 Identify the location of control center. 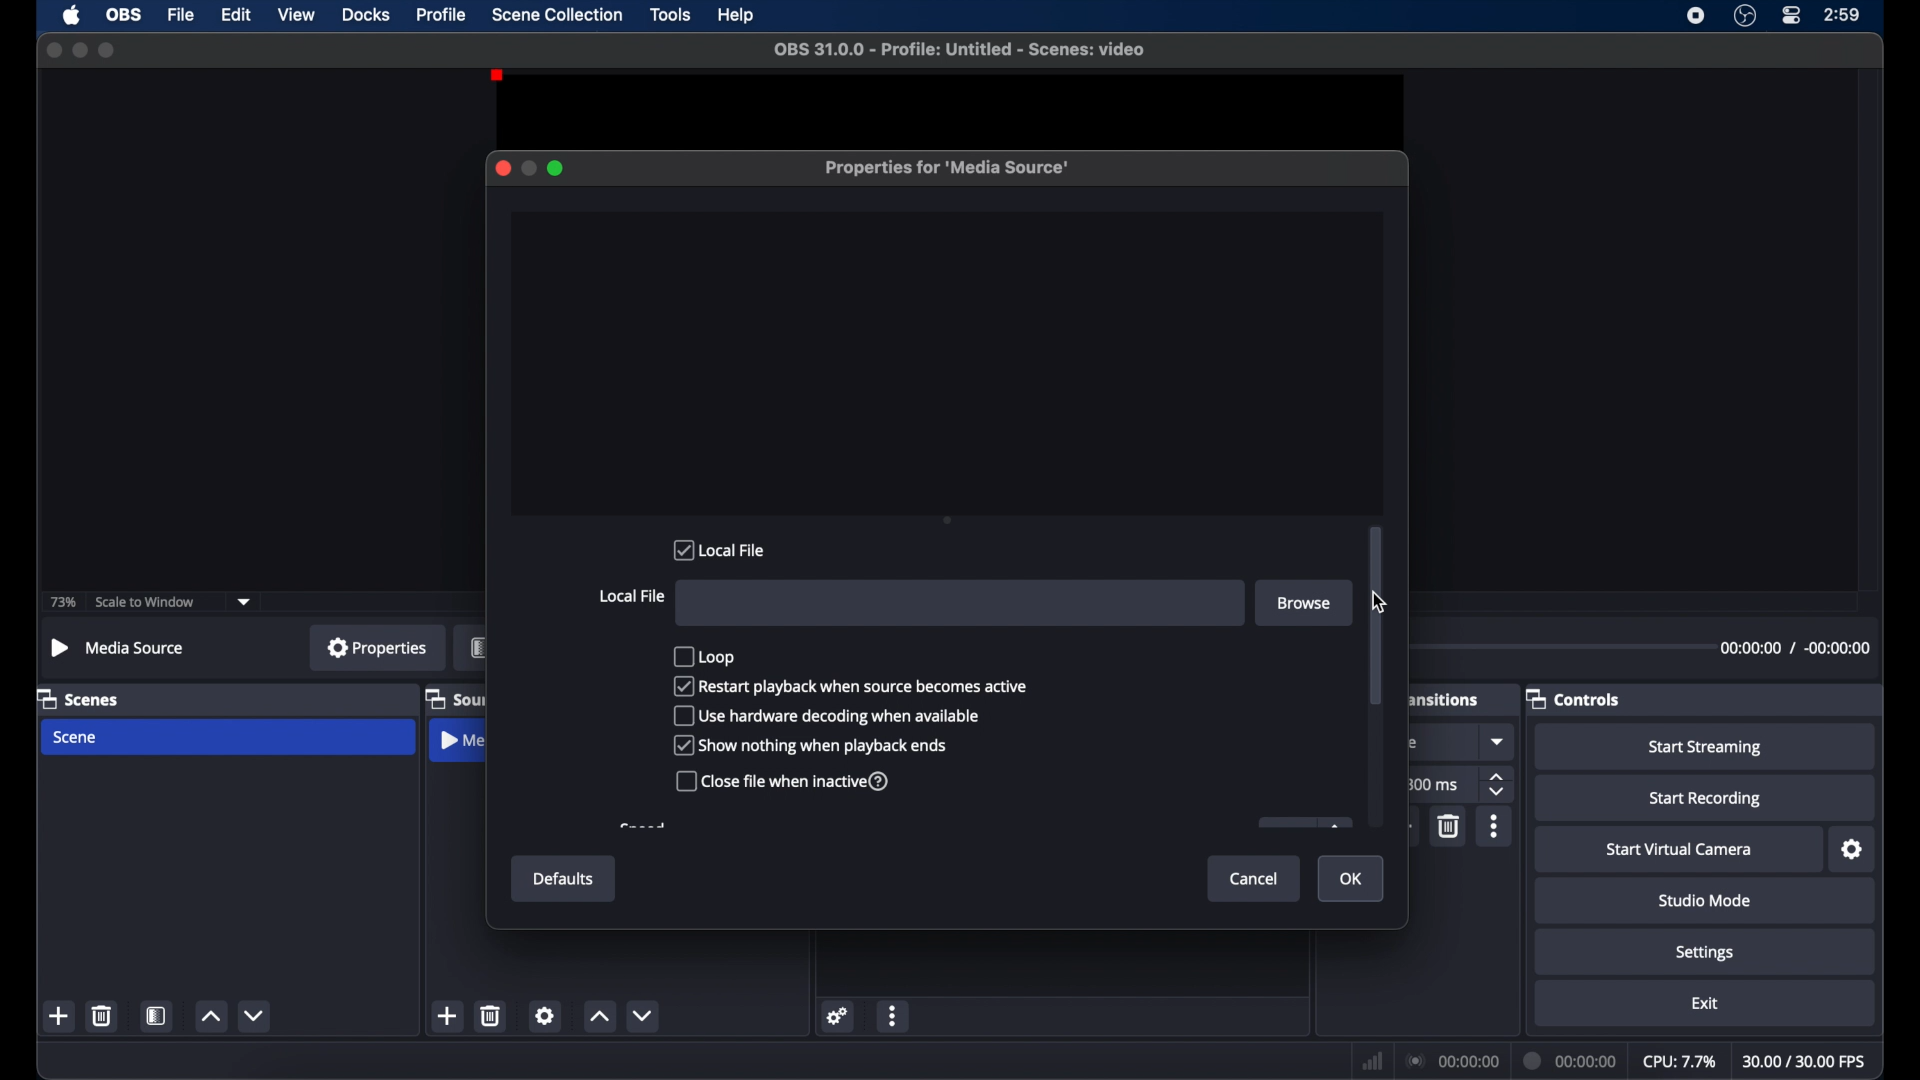
(1790, 16).